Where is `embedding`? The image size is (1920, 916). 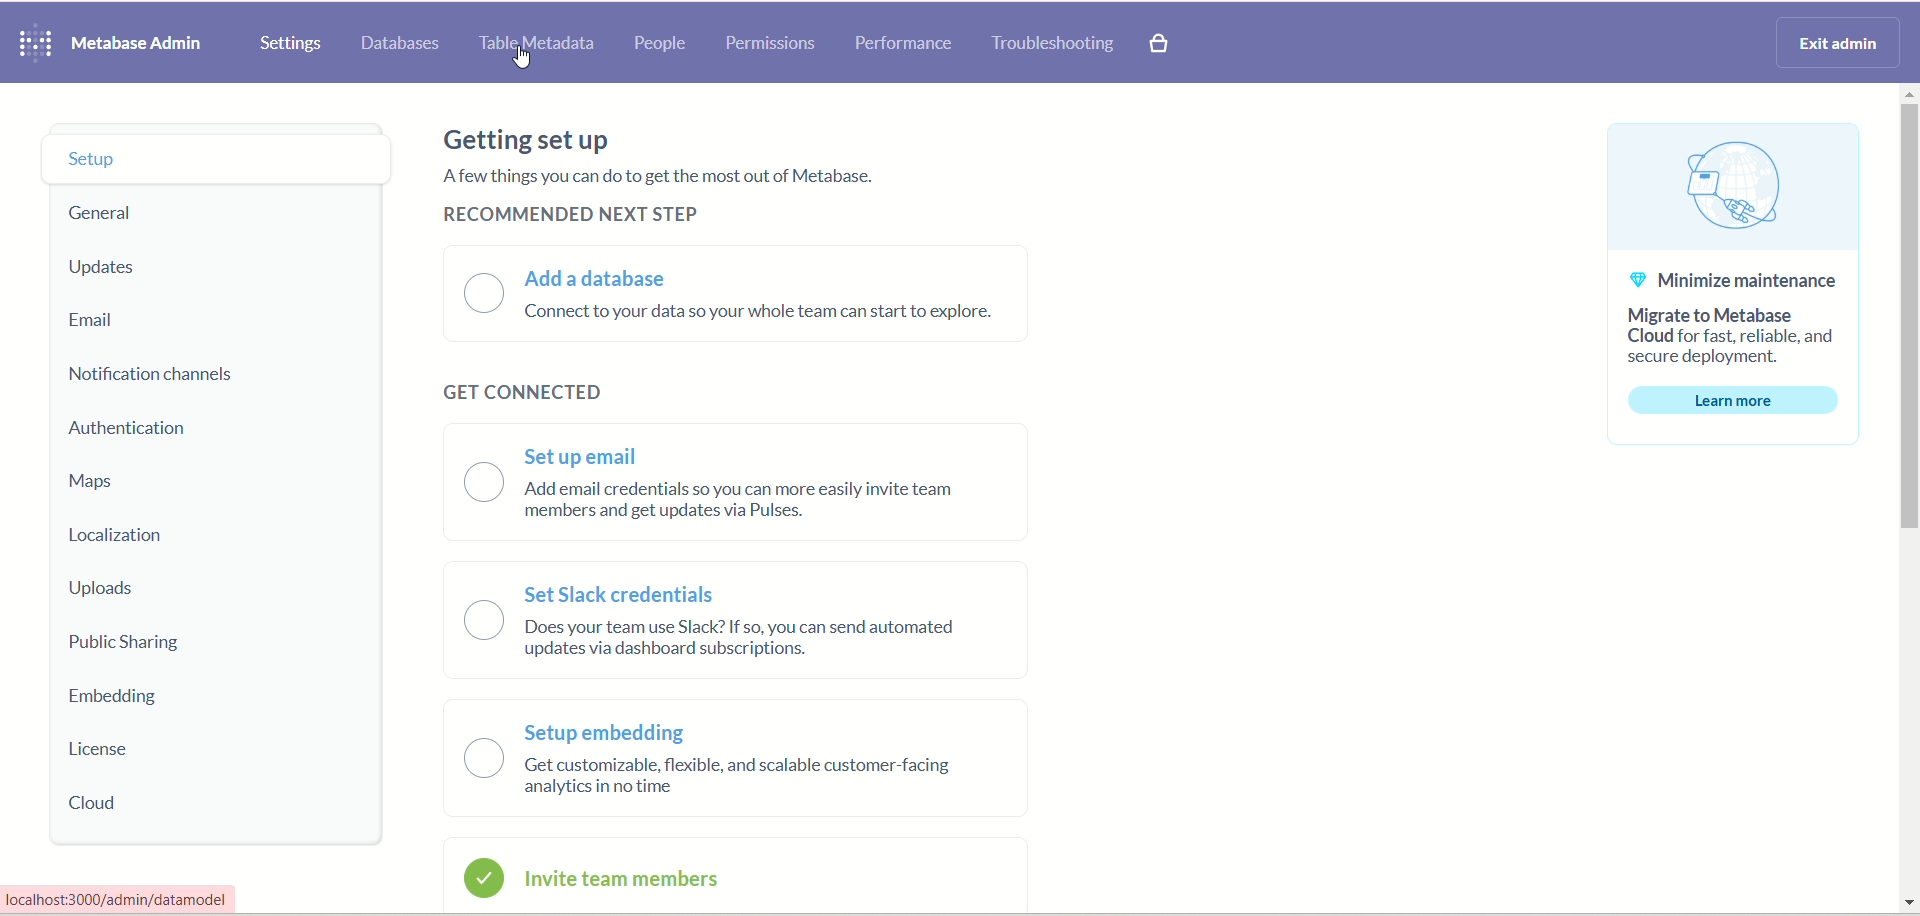
embedding is located at coordinates (125, 695).